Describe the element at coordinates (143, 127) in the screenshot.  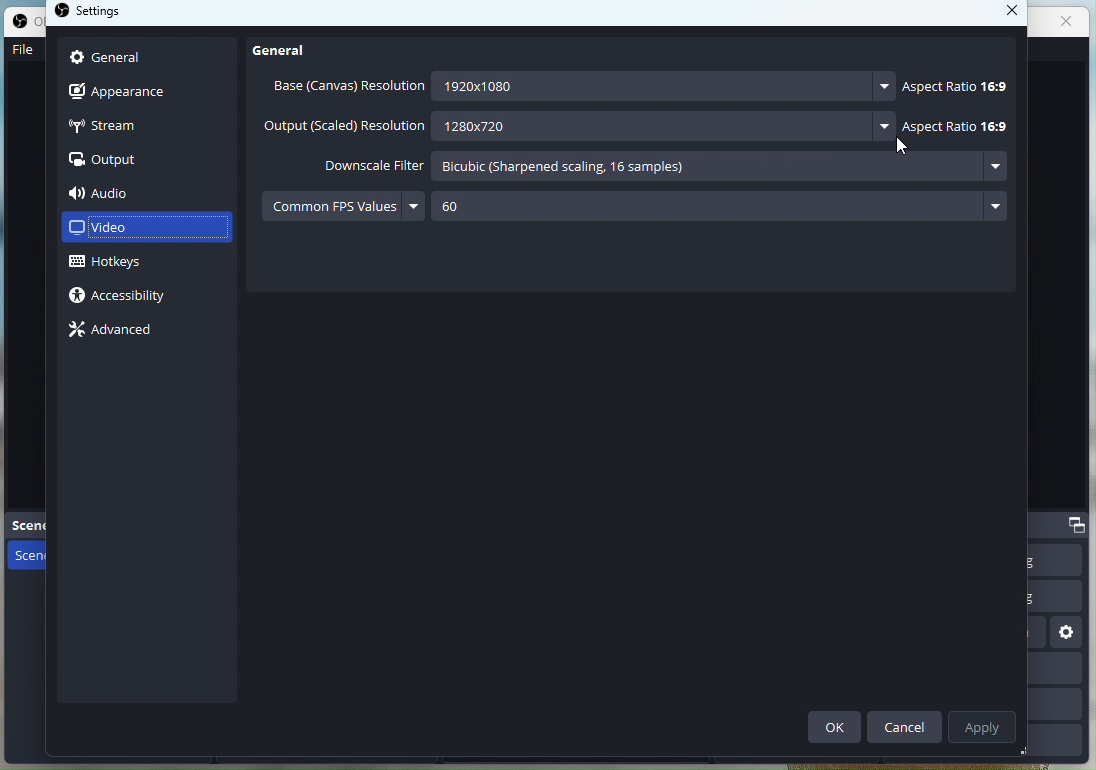
I see `Stream` at that location.